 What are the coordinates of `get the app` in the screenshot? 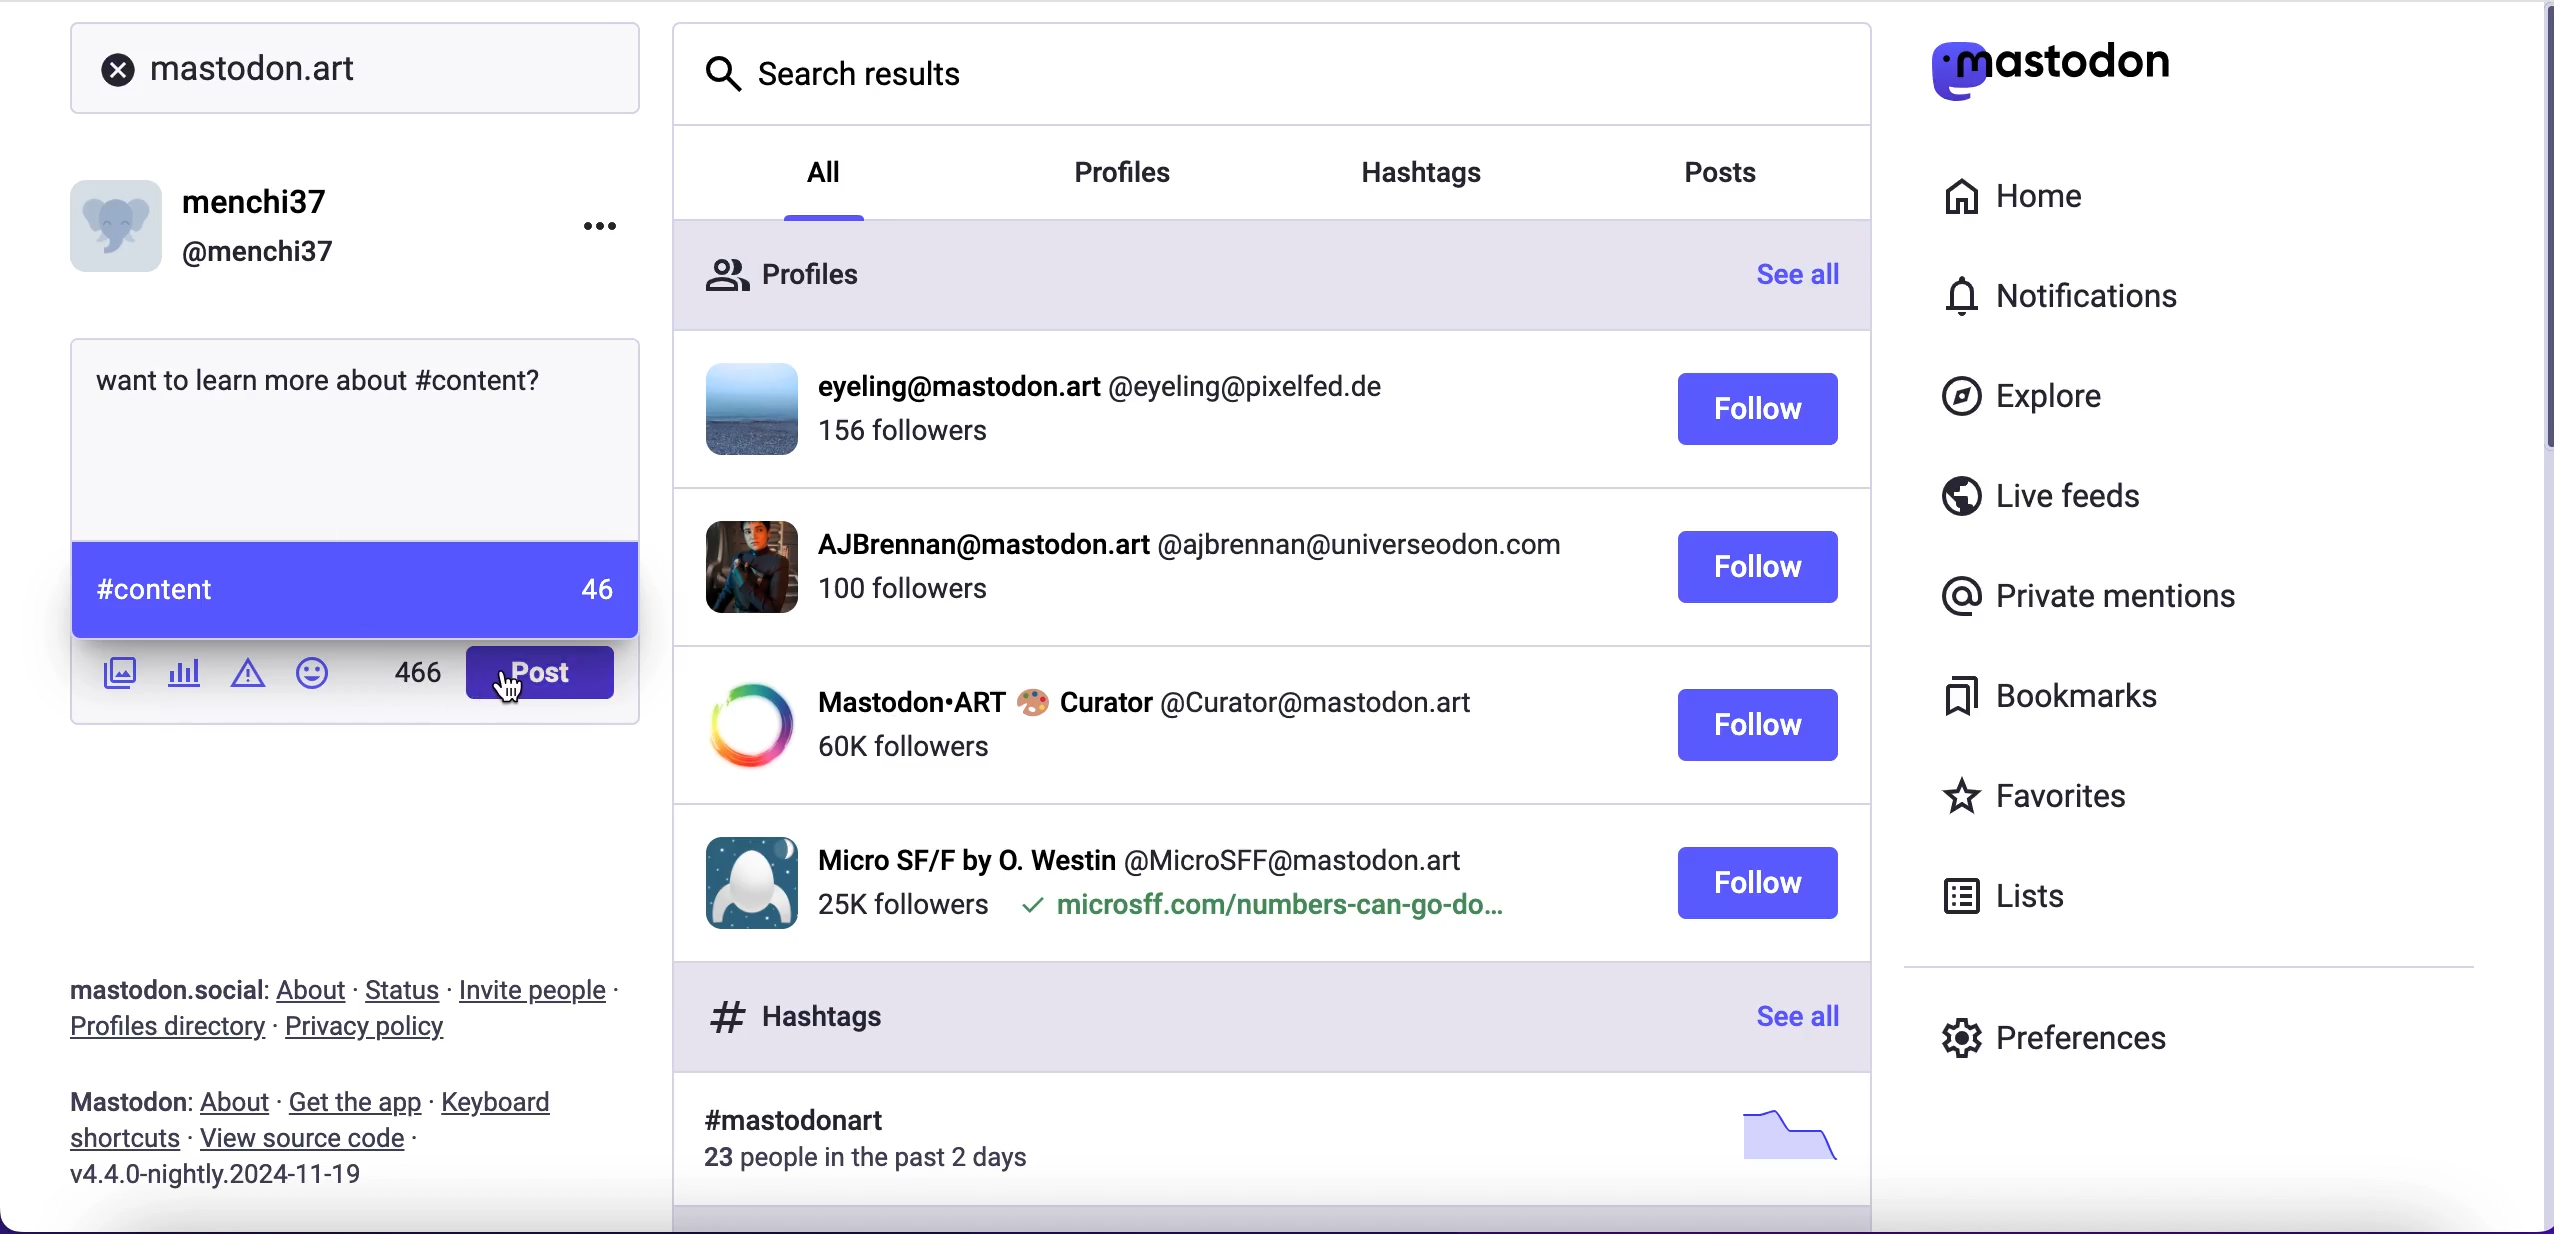 It's located at (354, 1103).